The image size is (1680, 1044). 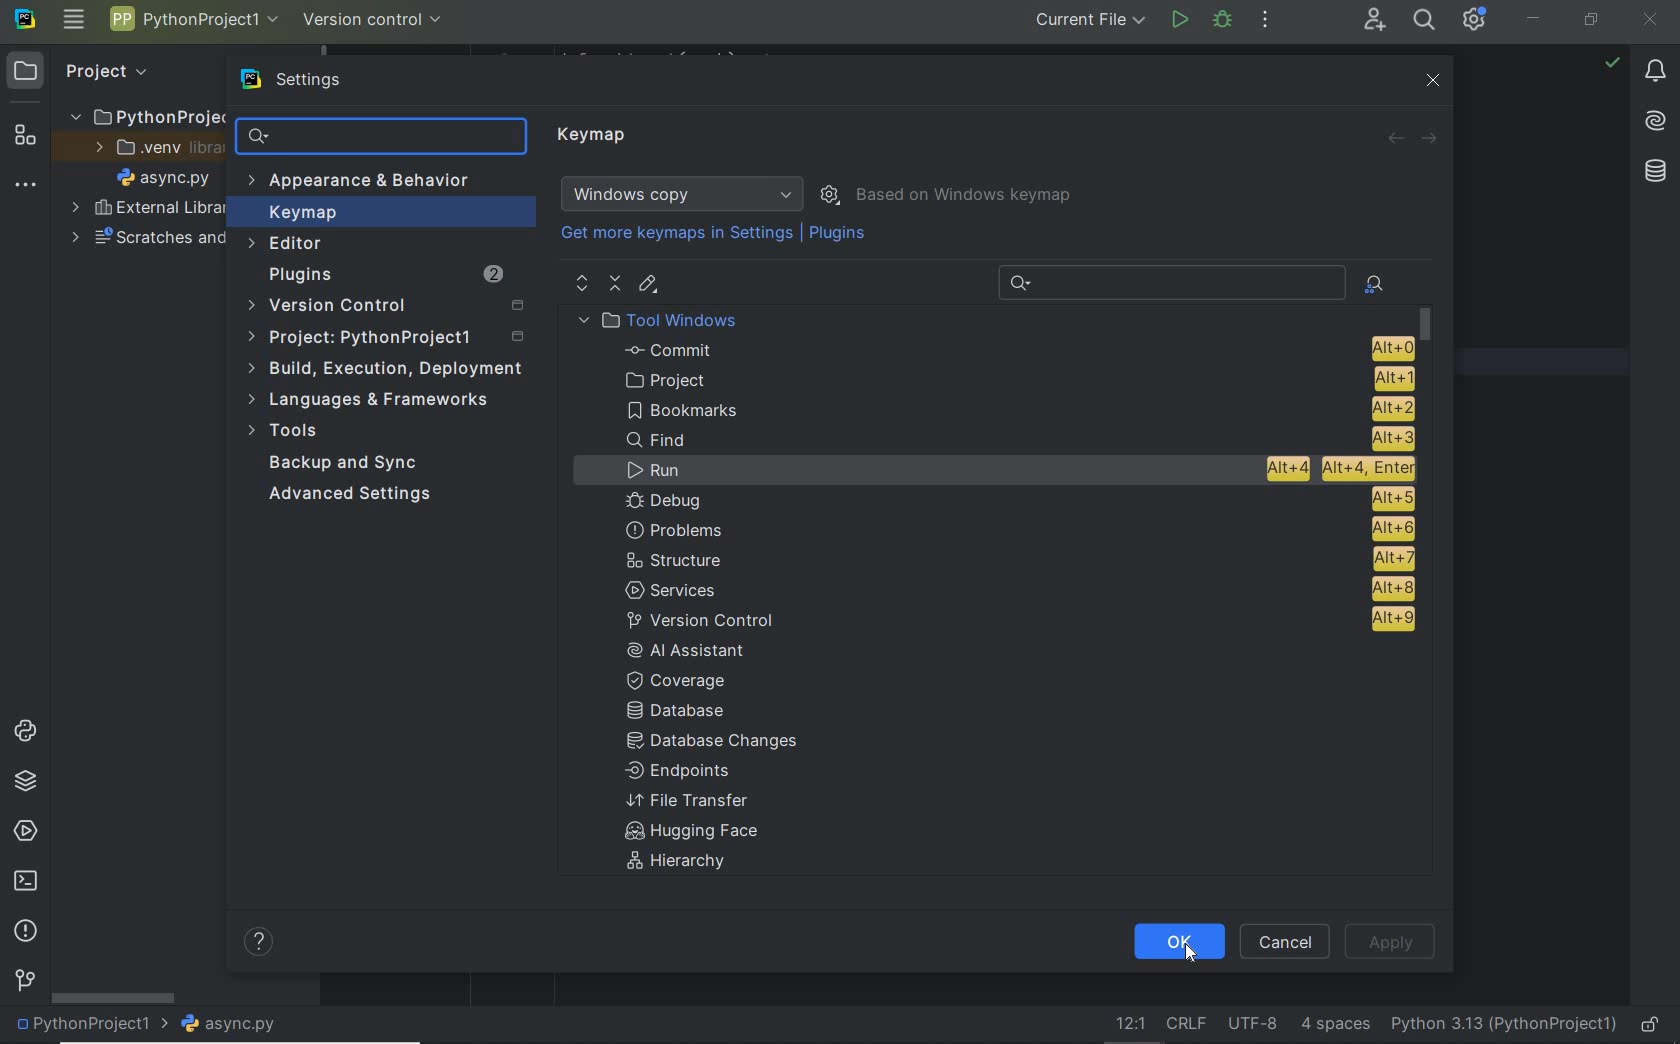 What do you see at coordinates (295, 80) in the screenshot?
I see `settings` at bounding box center [295, 80].